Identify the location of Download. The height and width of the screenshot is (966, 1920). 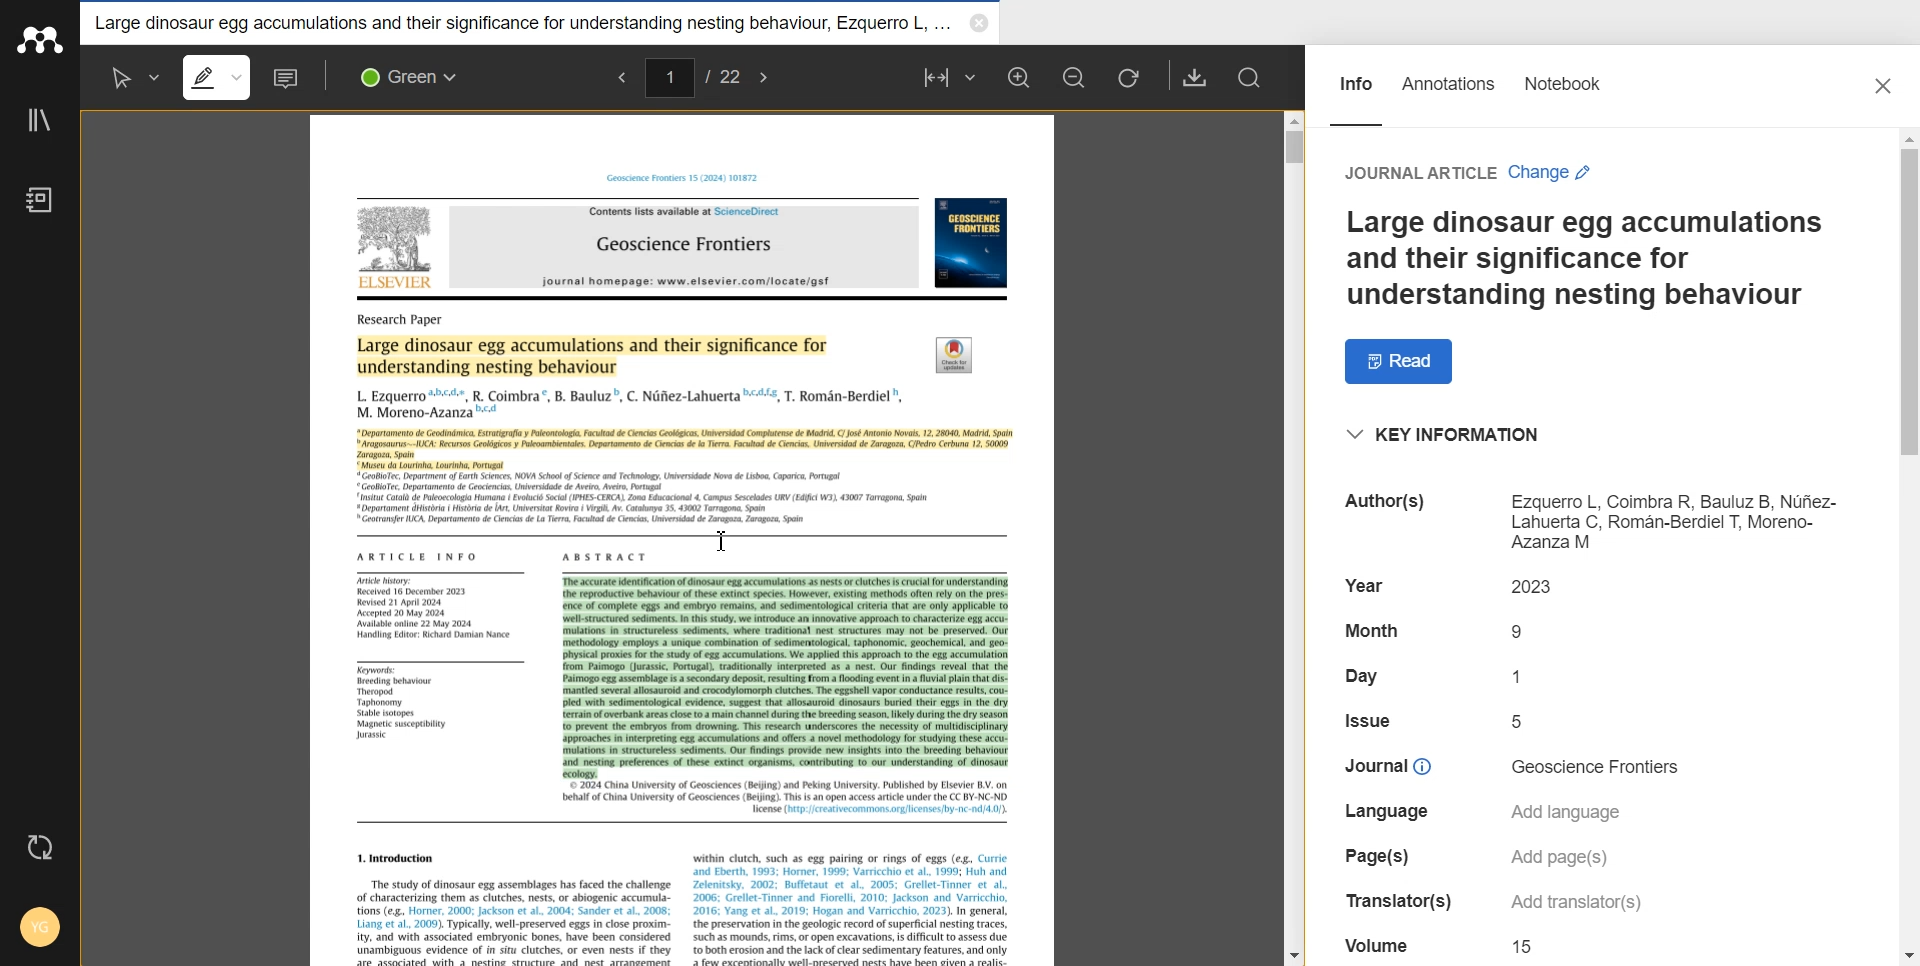
(1195, 77).